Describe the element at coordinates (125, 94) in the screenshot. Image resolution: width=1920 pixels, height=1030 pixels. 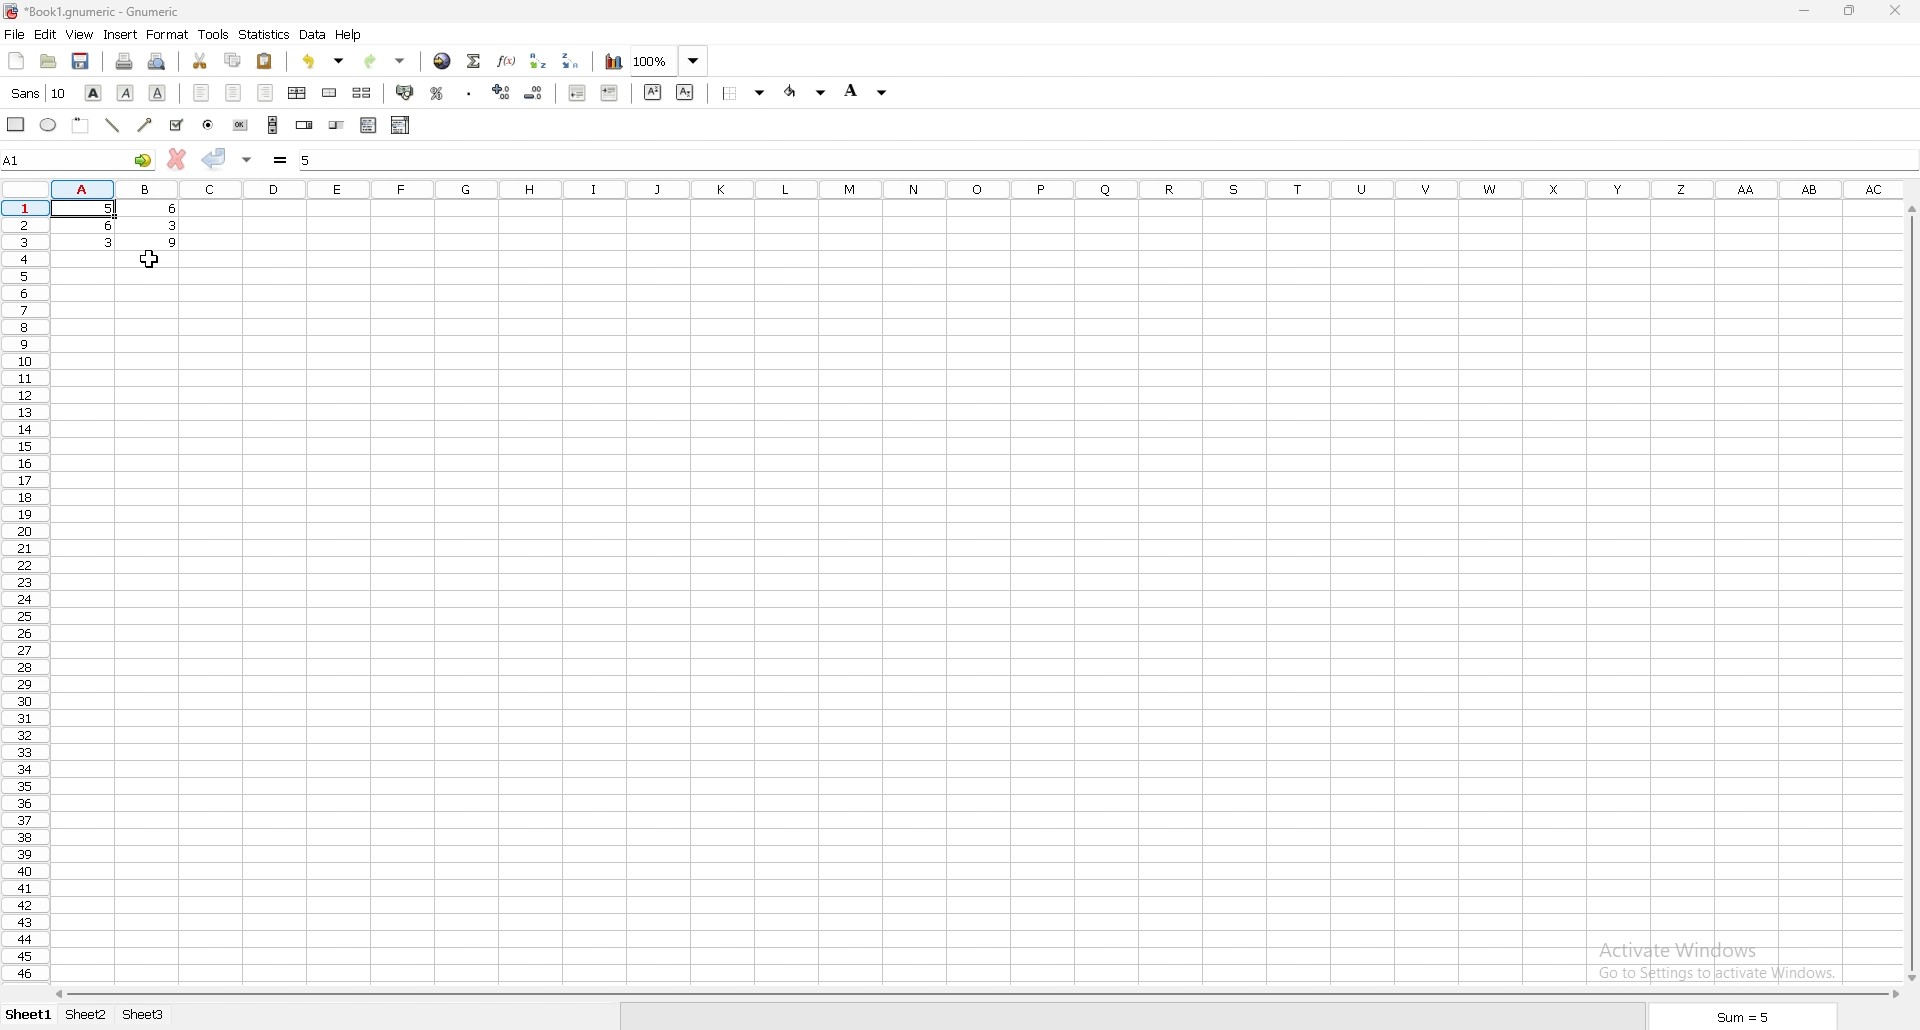
I see `italic` at that location.